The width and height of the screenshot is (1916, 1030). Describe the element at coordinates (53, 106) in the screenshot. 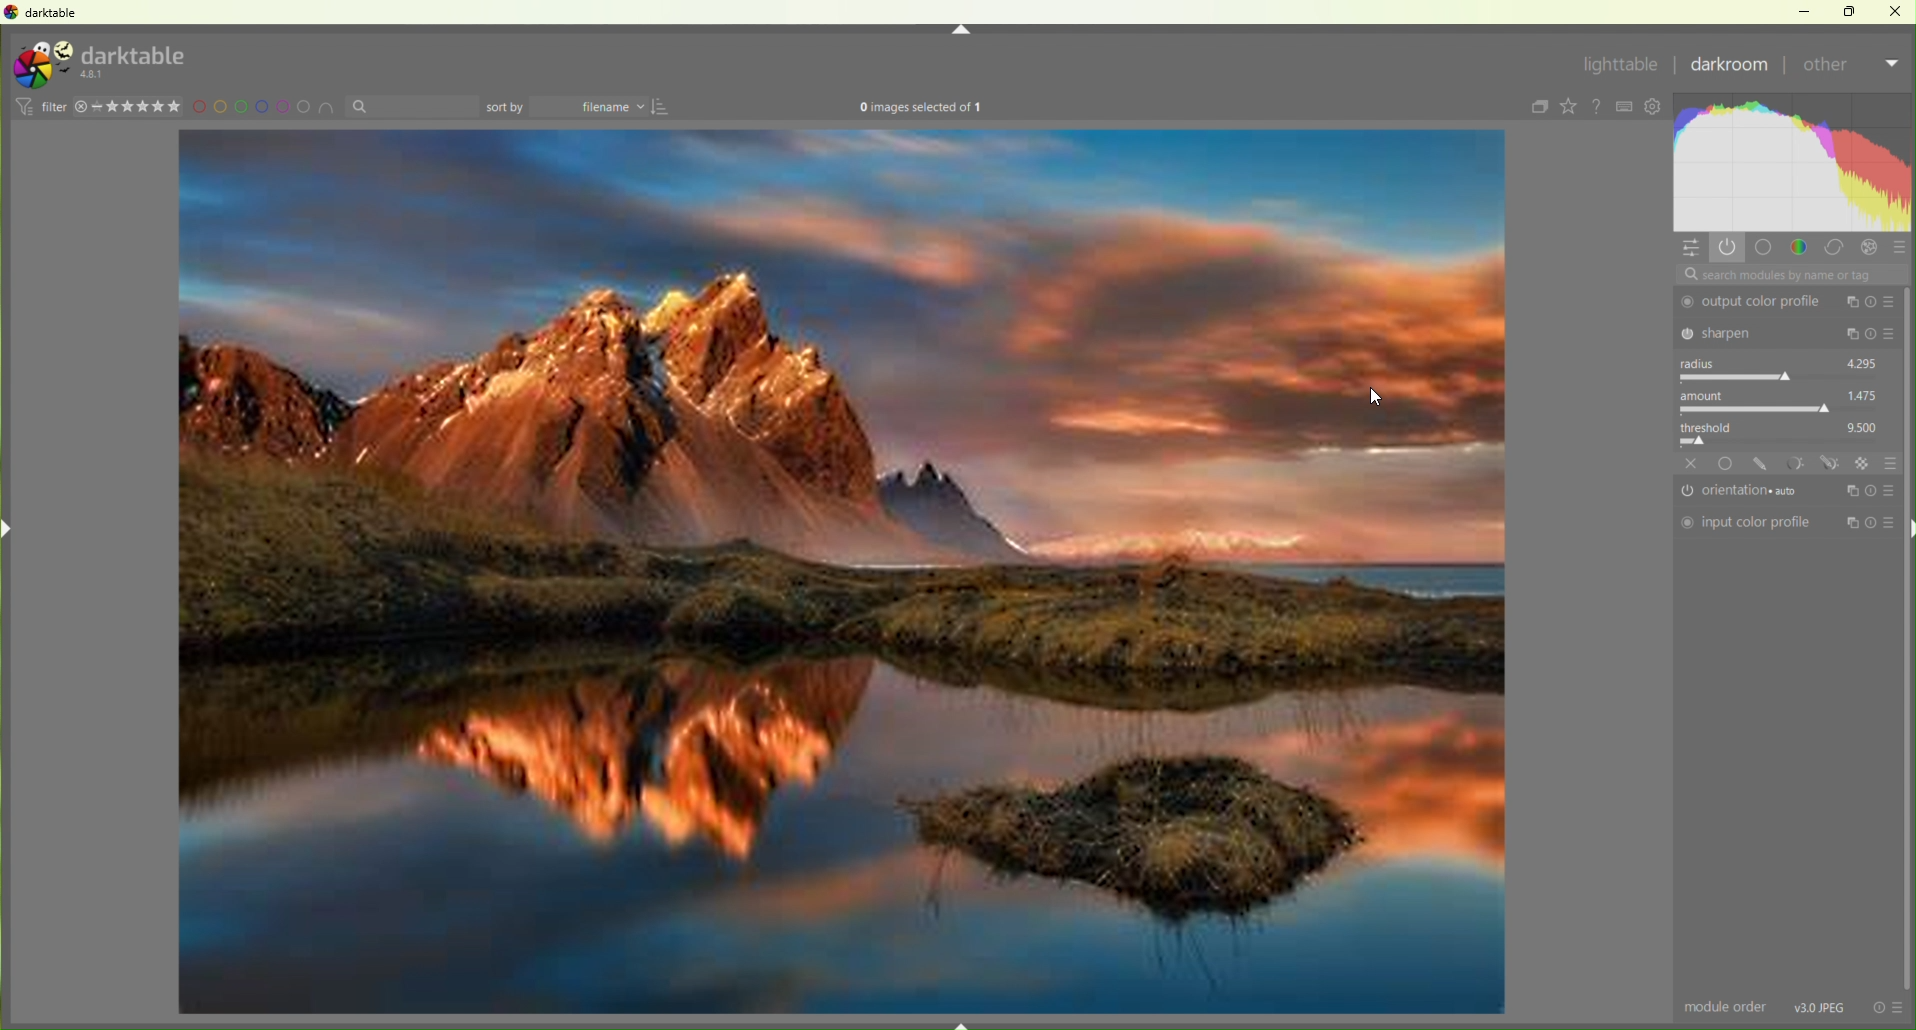

I see `filter` at that location.